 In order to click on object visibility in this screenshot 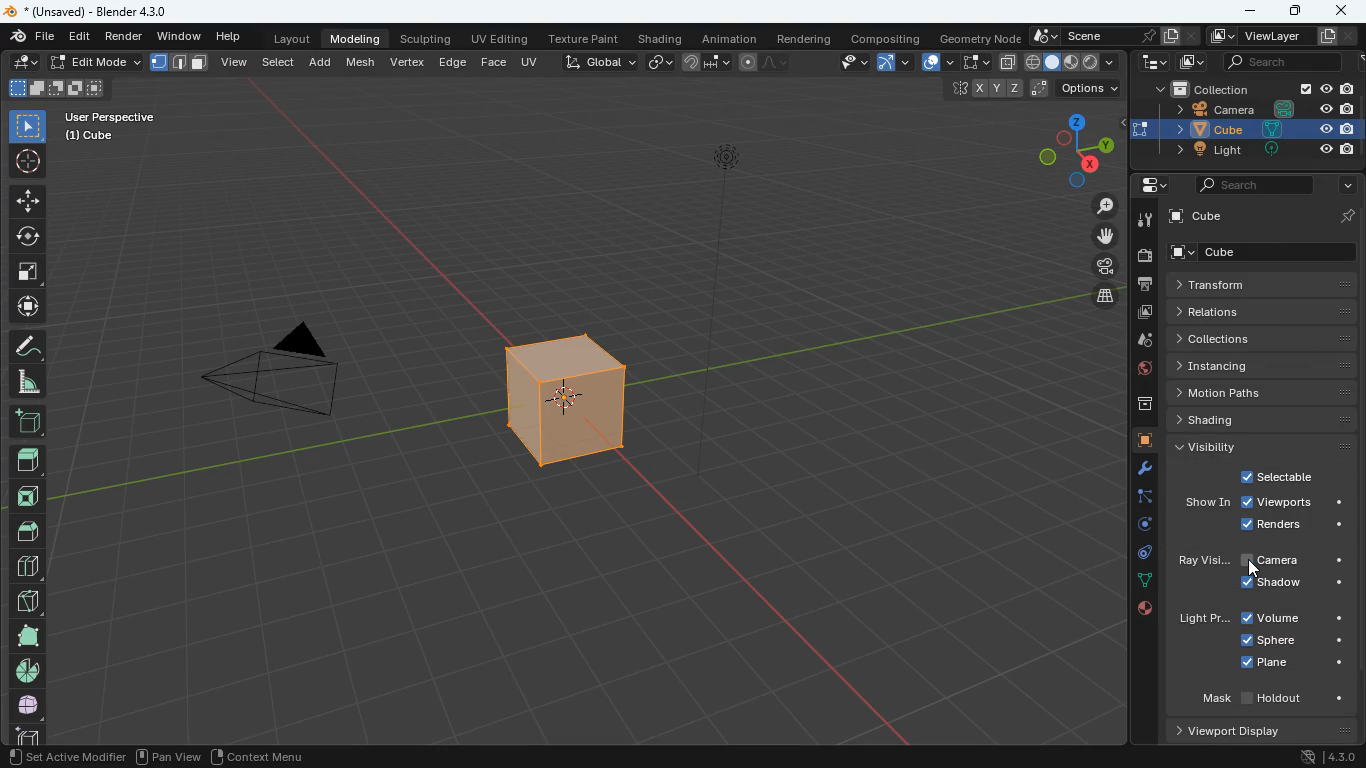, I will do `click(1253, 597)`.